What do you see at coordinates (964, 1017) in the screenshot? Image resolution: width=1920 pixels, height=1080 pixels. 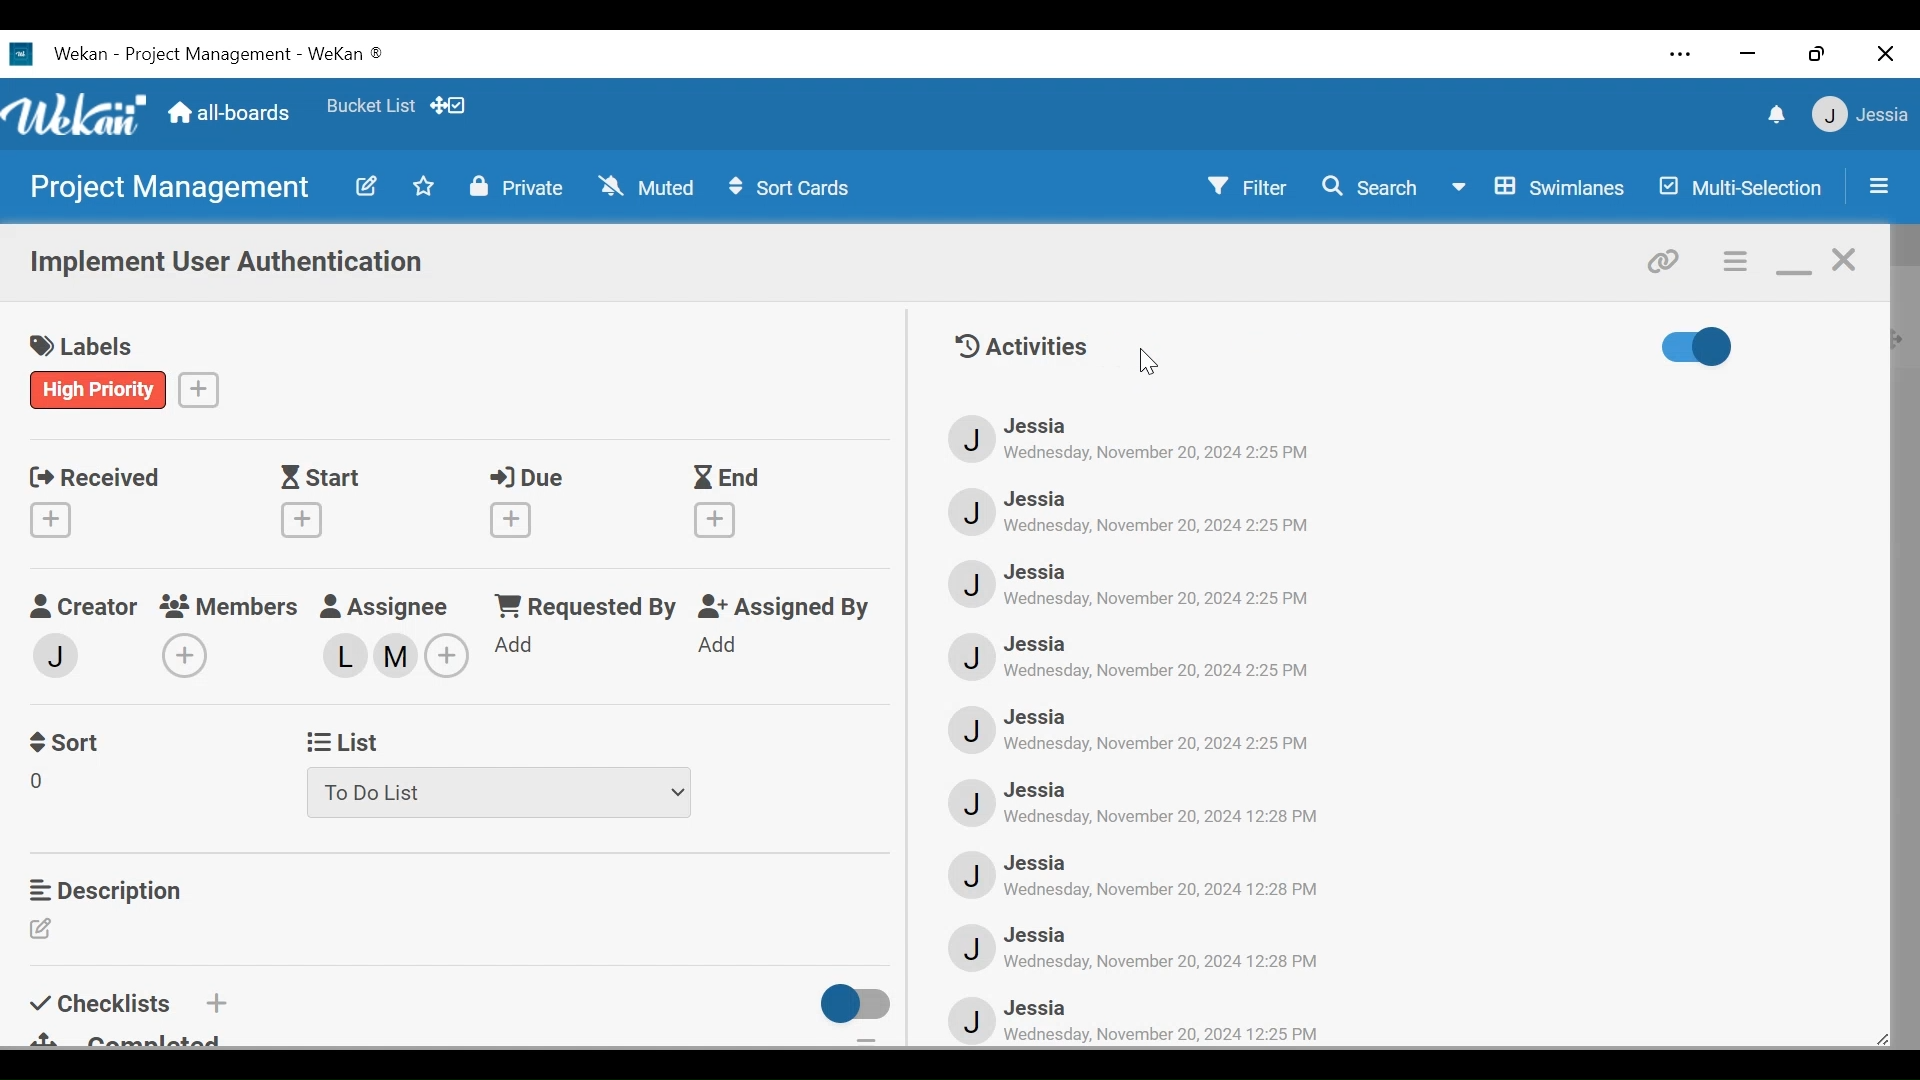 I see `Avatar` at bounding box center [964, 1017].